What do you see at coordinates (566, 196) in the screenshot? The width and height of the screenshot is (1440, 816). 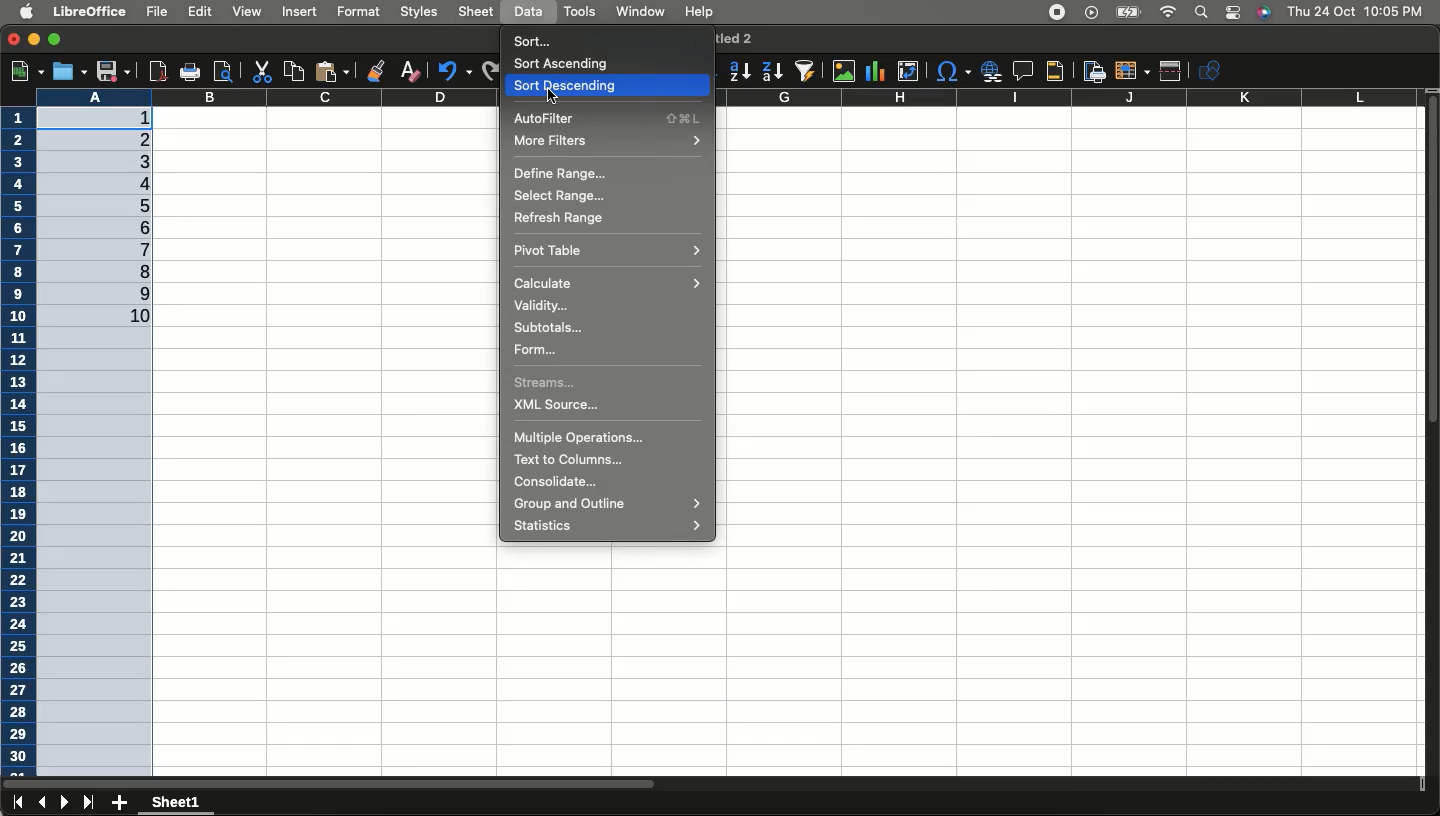 I see `Select range...` at bounding box center [566, 196].